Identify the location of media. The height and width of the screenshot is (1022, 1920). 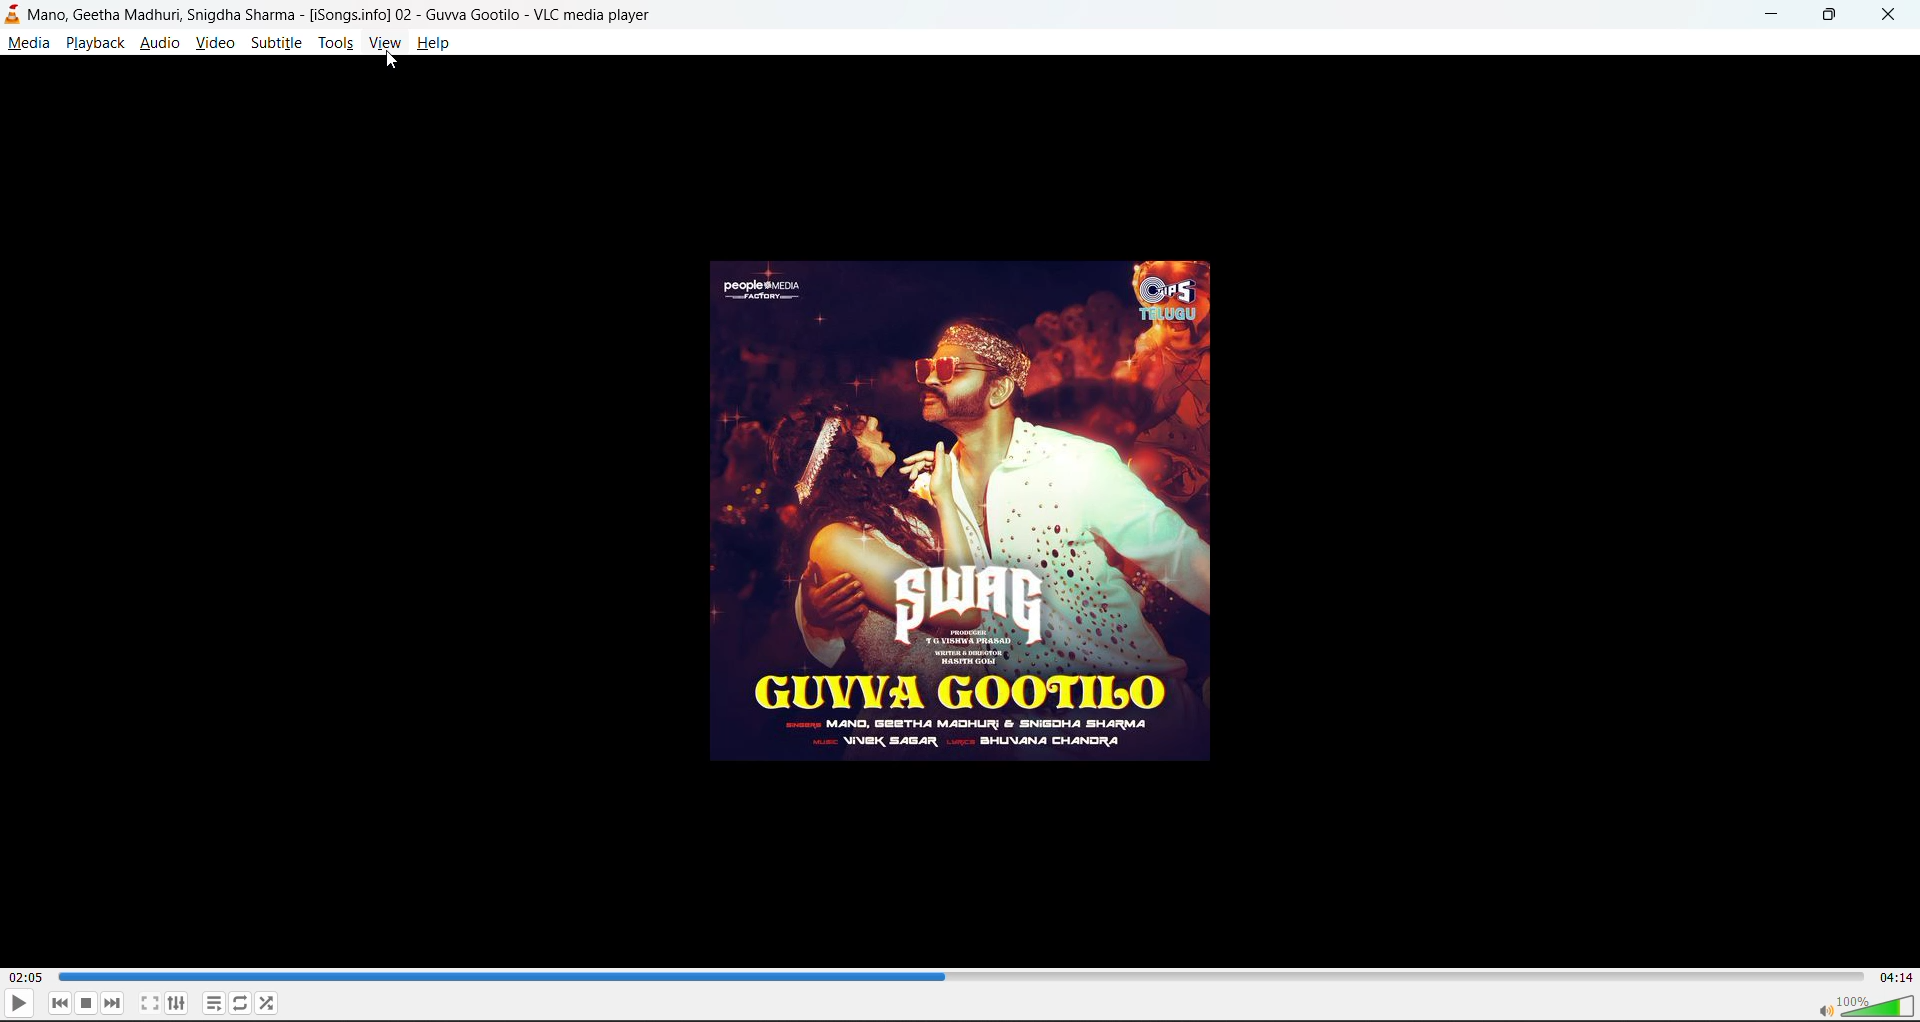
(28, 42).